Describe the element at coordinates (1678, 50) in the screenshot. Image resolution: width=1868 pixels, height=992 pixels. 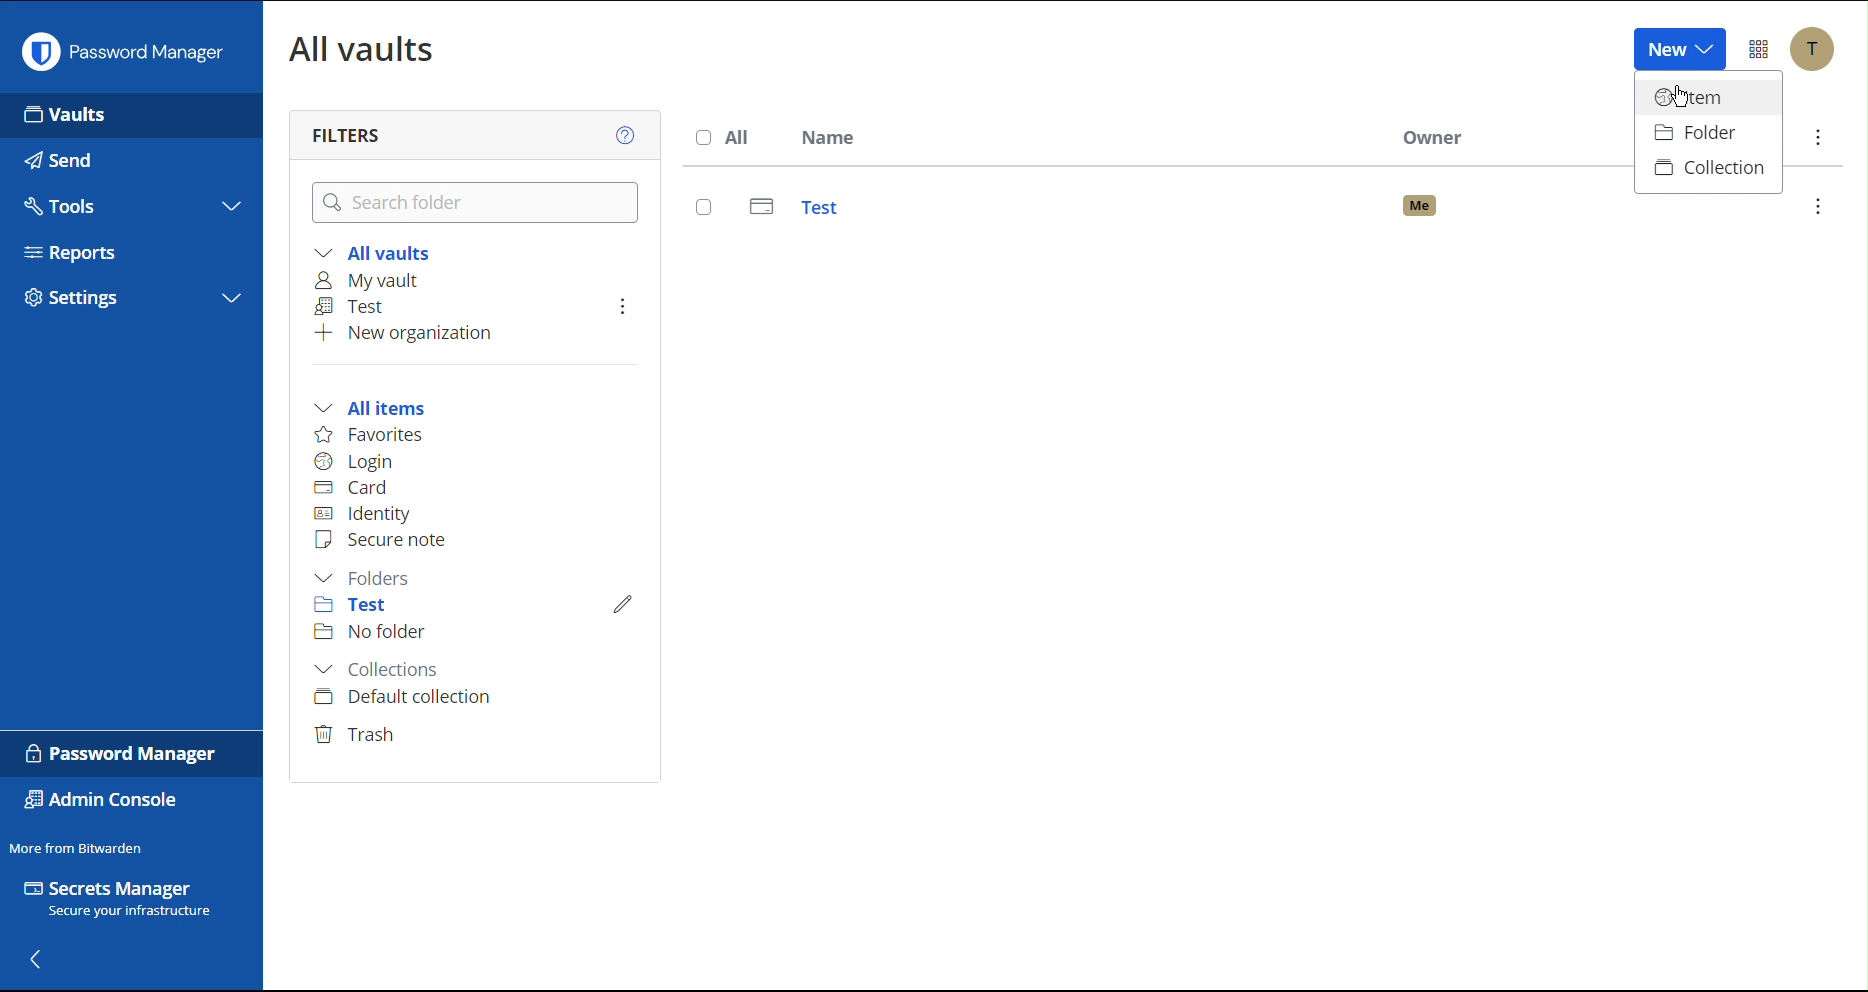
I see `New` at that location.